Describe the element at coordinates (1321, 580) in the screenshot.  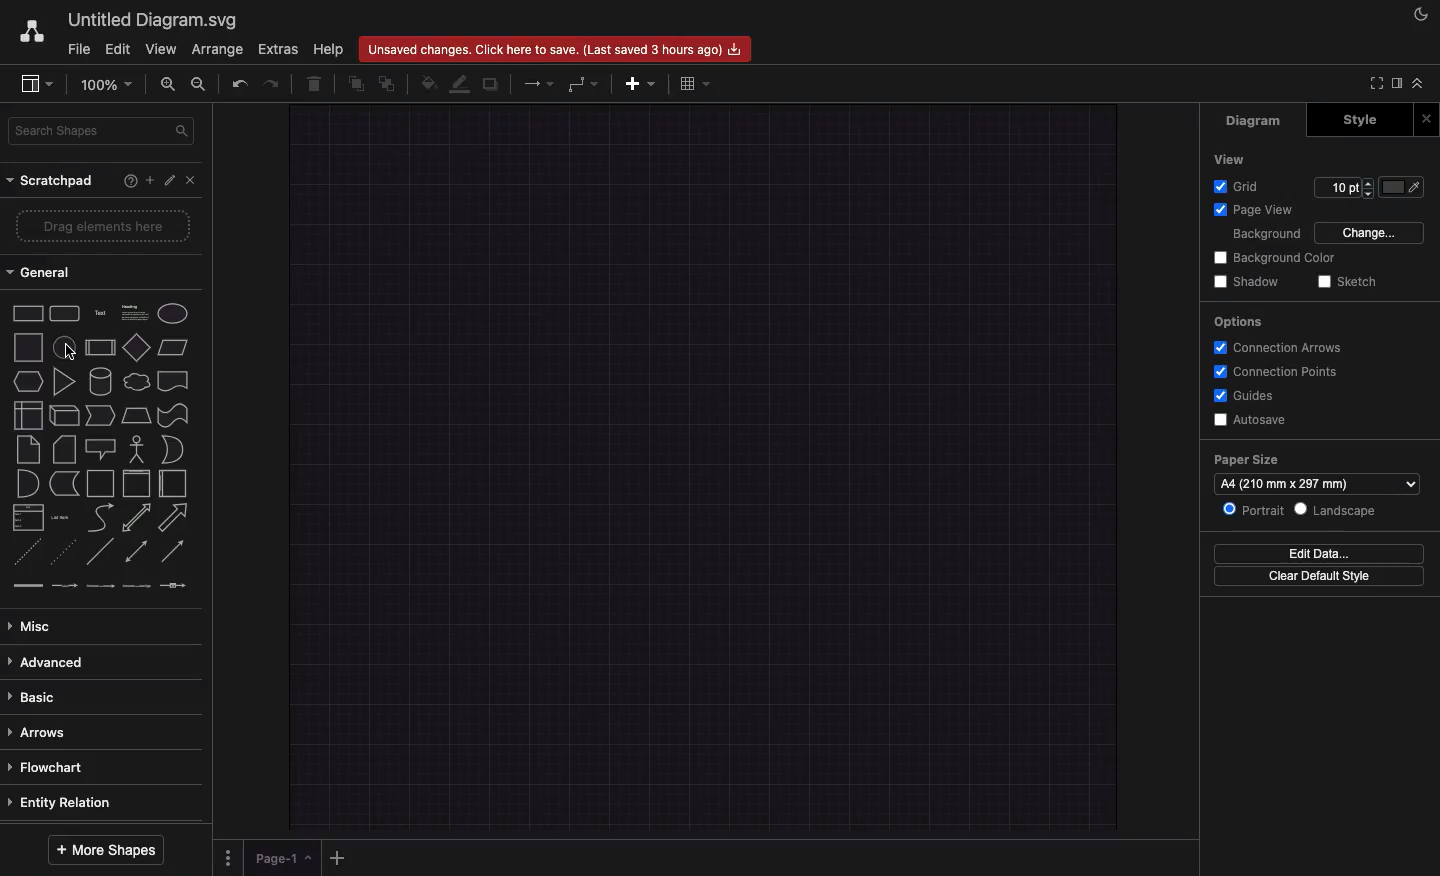
I see `Clear default style` at that location.